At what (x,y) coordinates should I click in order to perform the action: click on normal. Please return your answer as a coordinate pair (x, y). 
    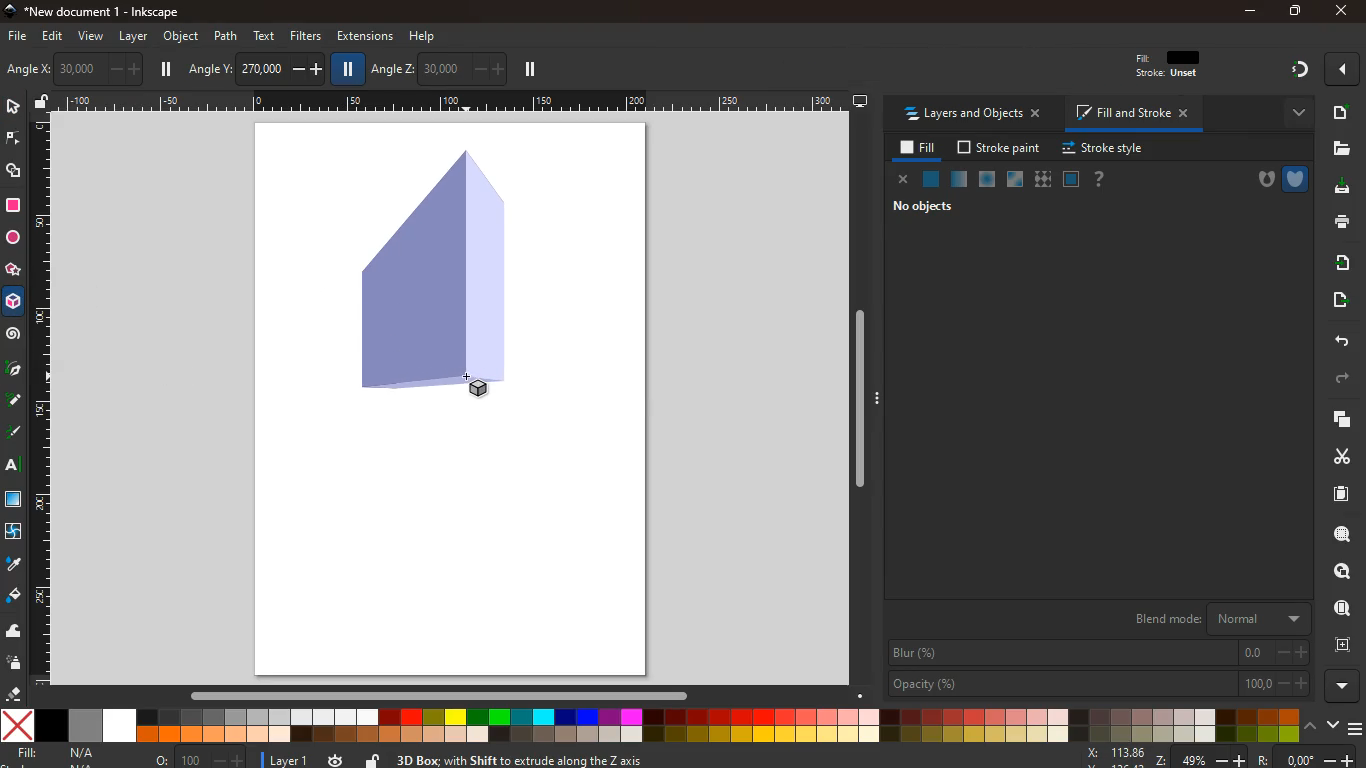
    Looking at the image, I should click on (932, 180).